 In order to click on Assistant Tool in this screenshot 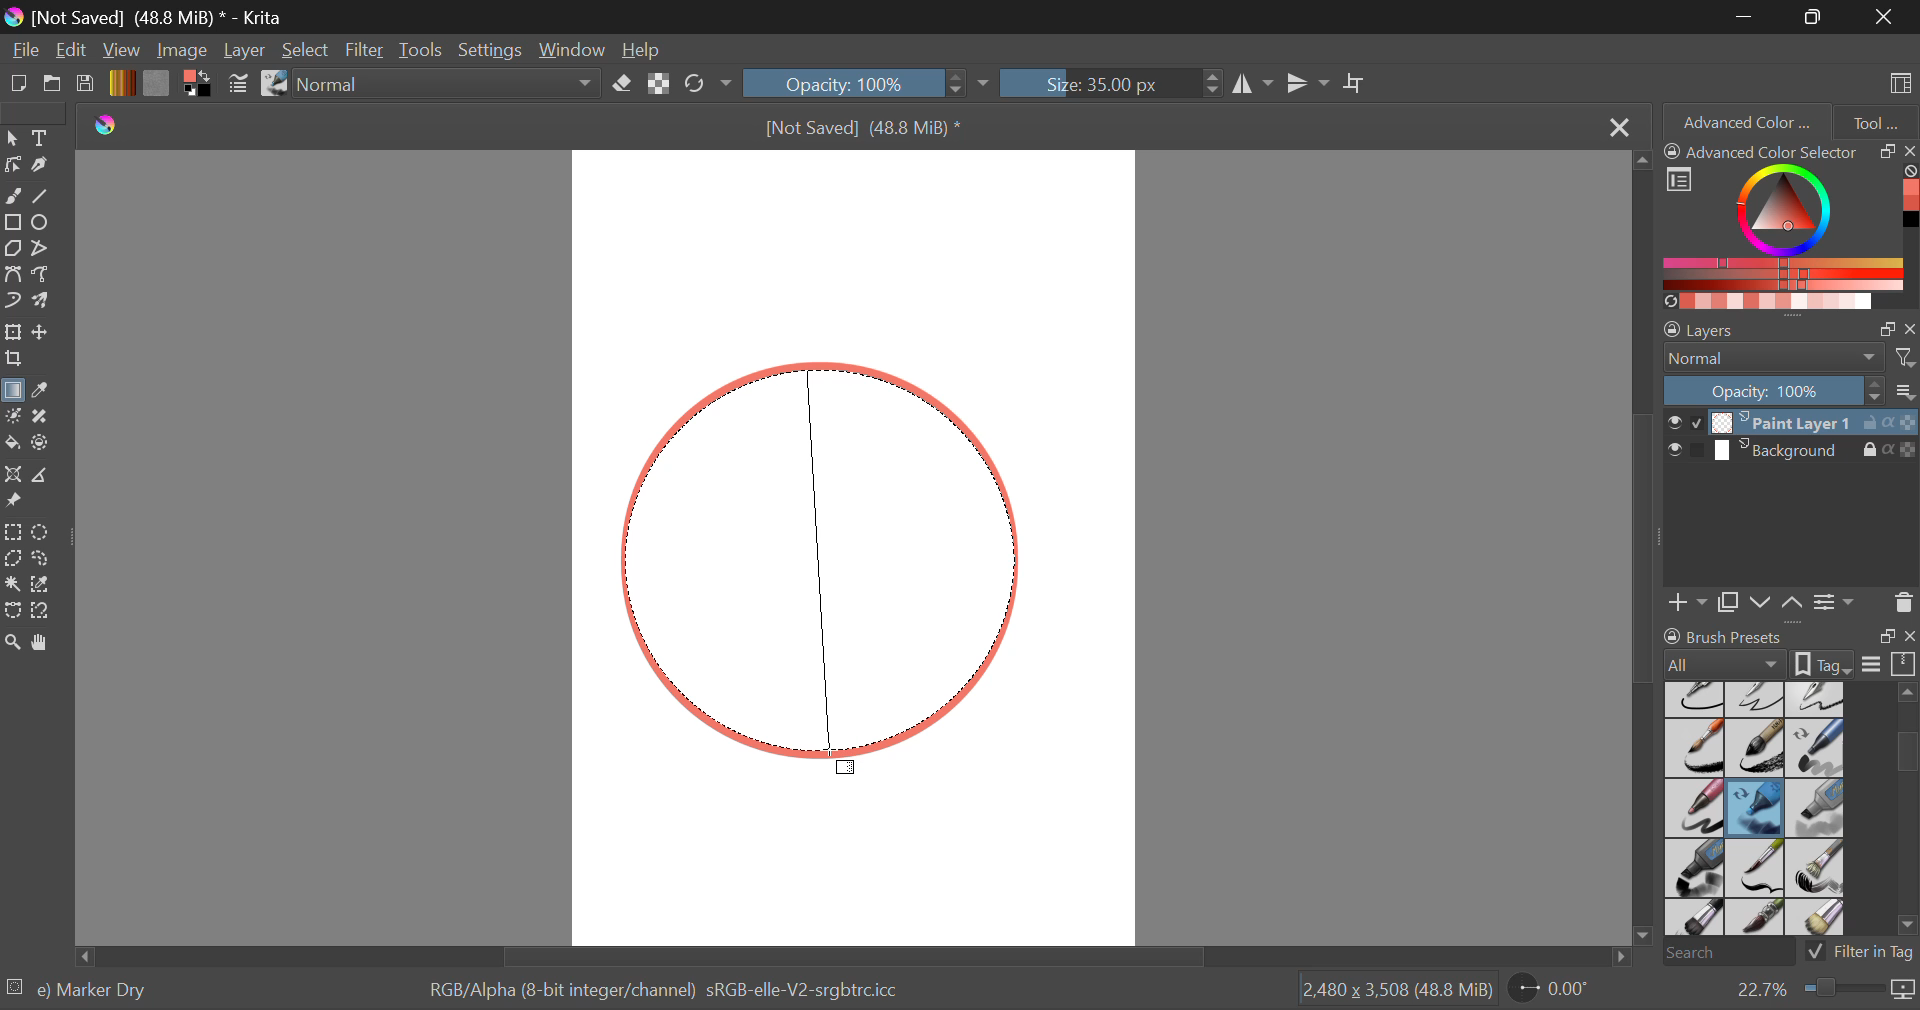, I will do `click(14, 477)`.